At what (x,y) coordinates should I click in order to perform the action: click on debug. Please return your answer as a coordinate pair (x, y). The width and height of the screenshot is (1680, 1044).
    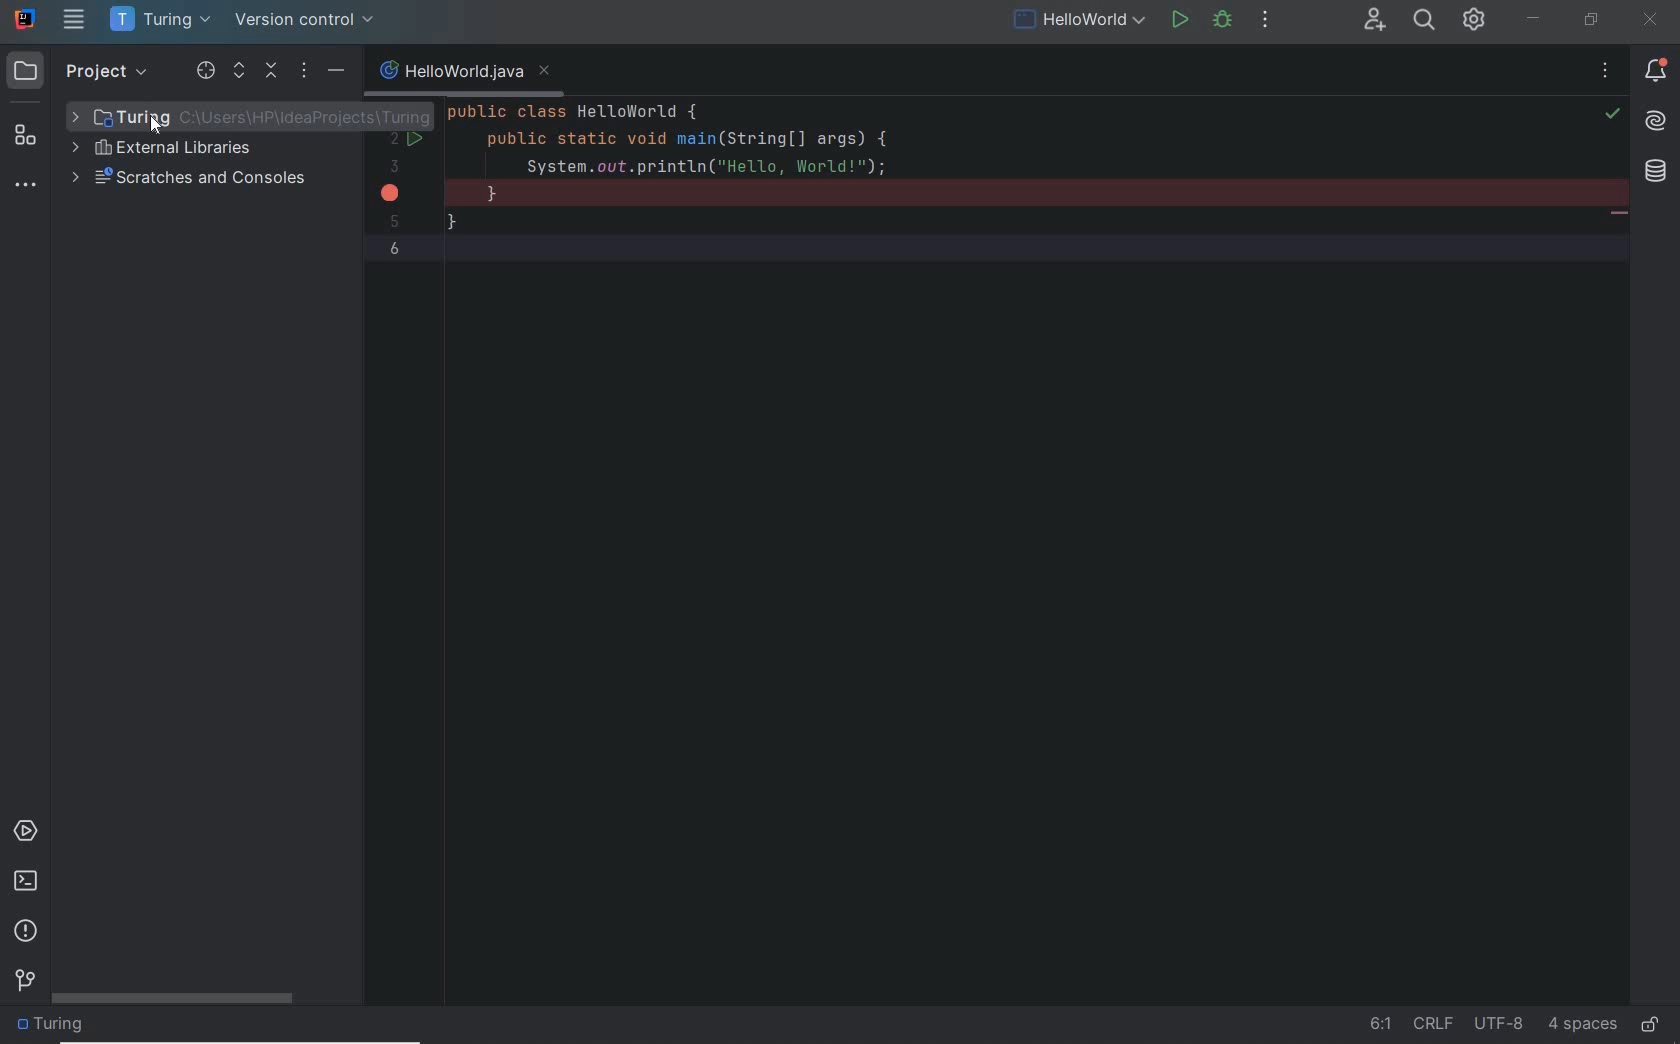
    Looking at the image, I should click on (1227, 22).